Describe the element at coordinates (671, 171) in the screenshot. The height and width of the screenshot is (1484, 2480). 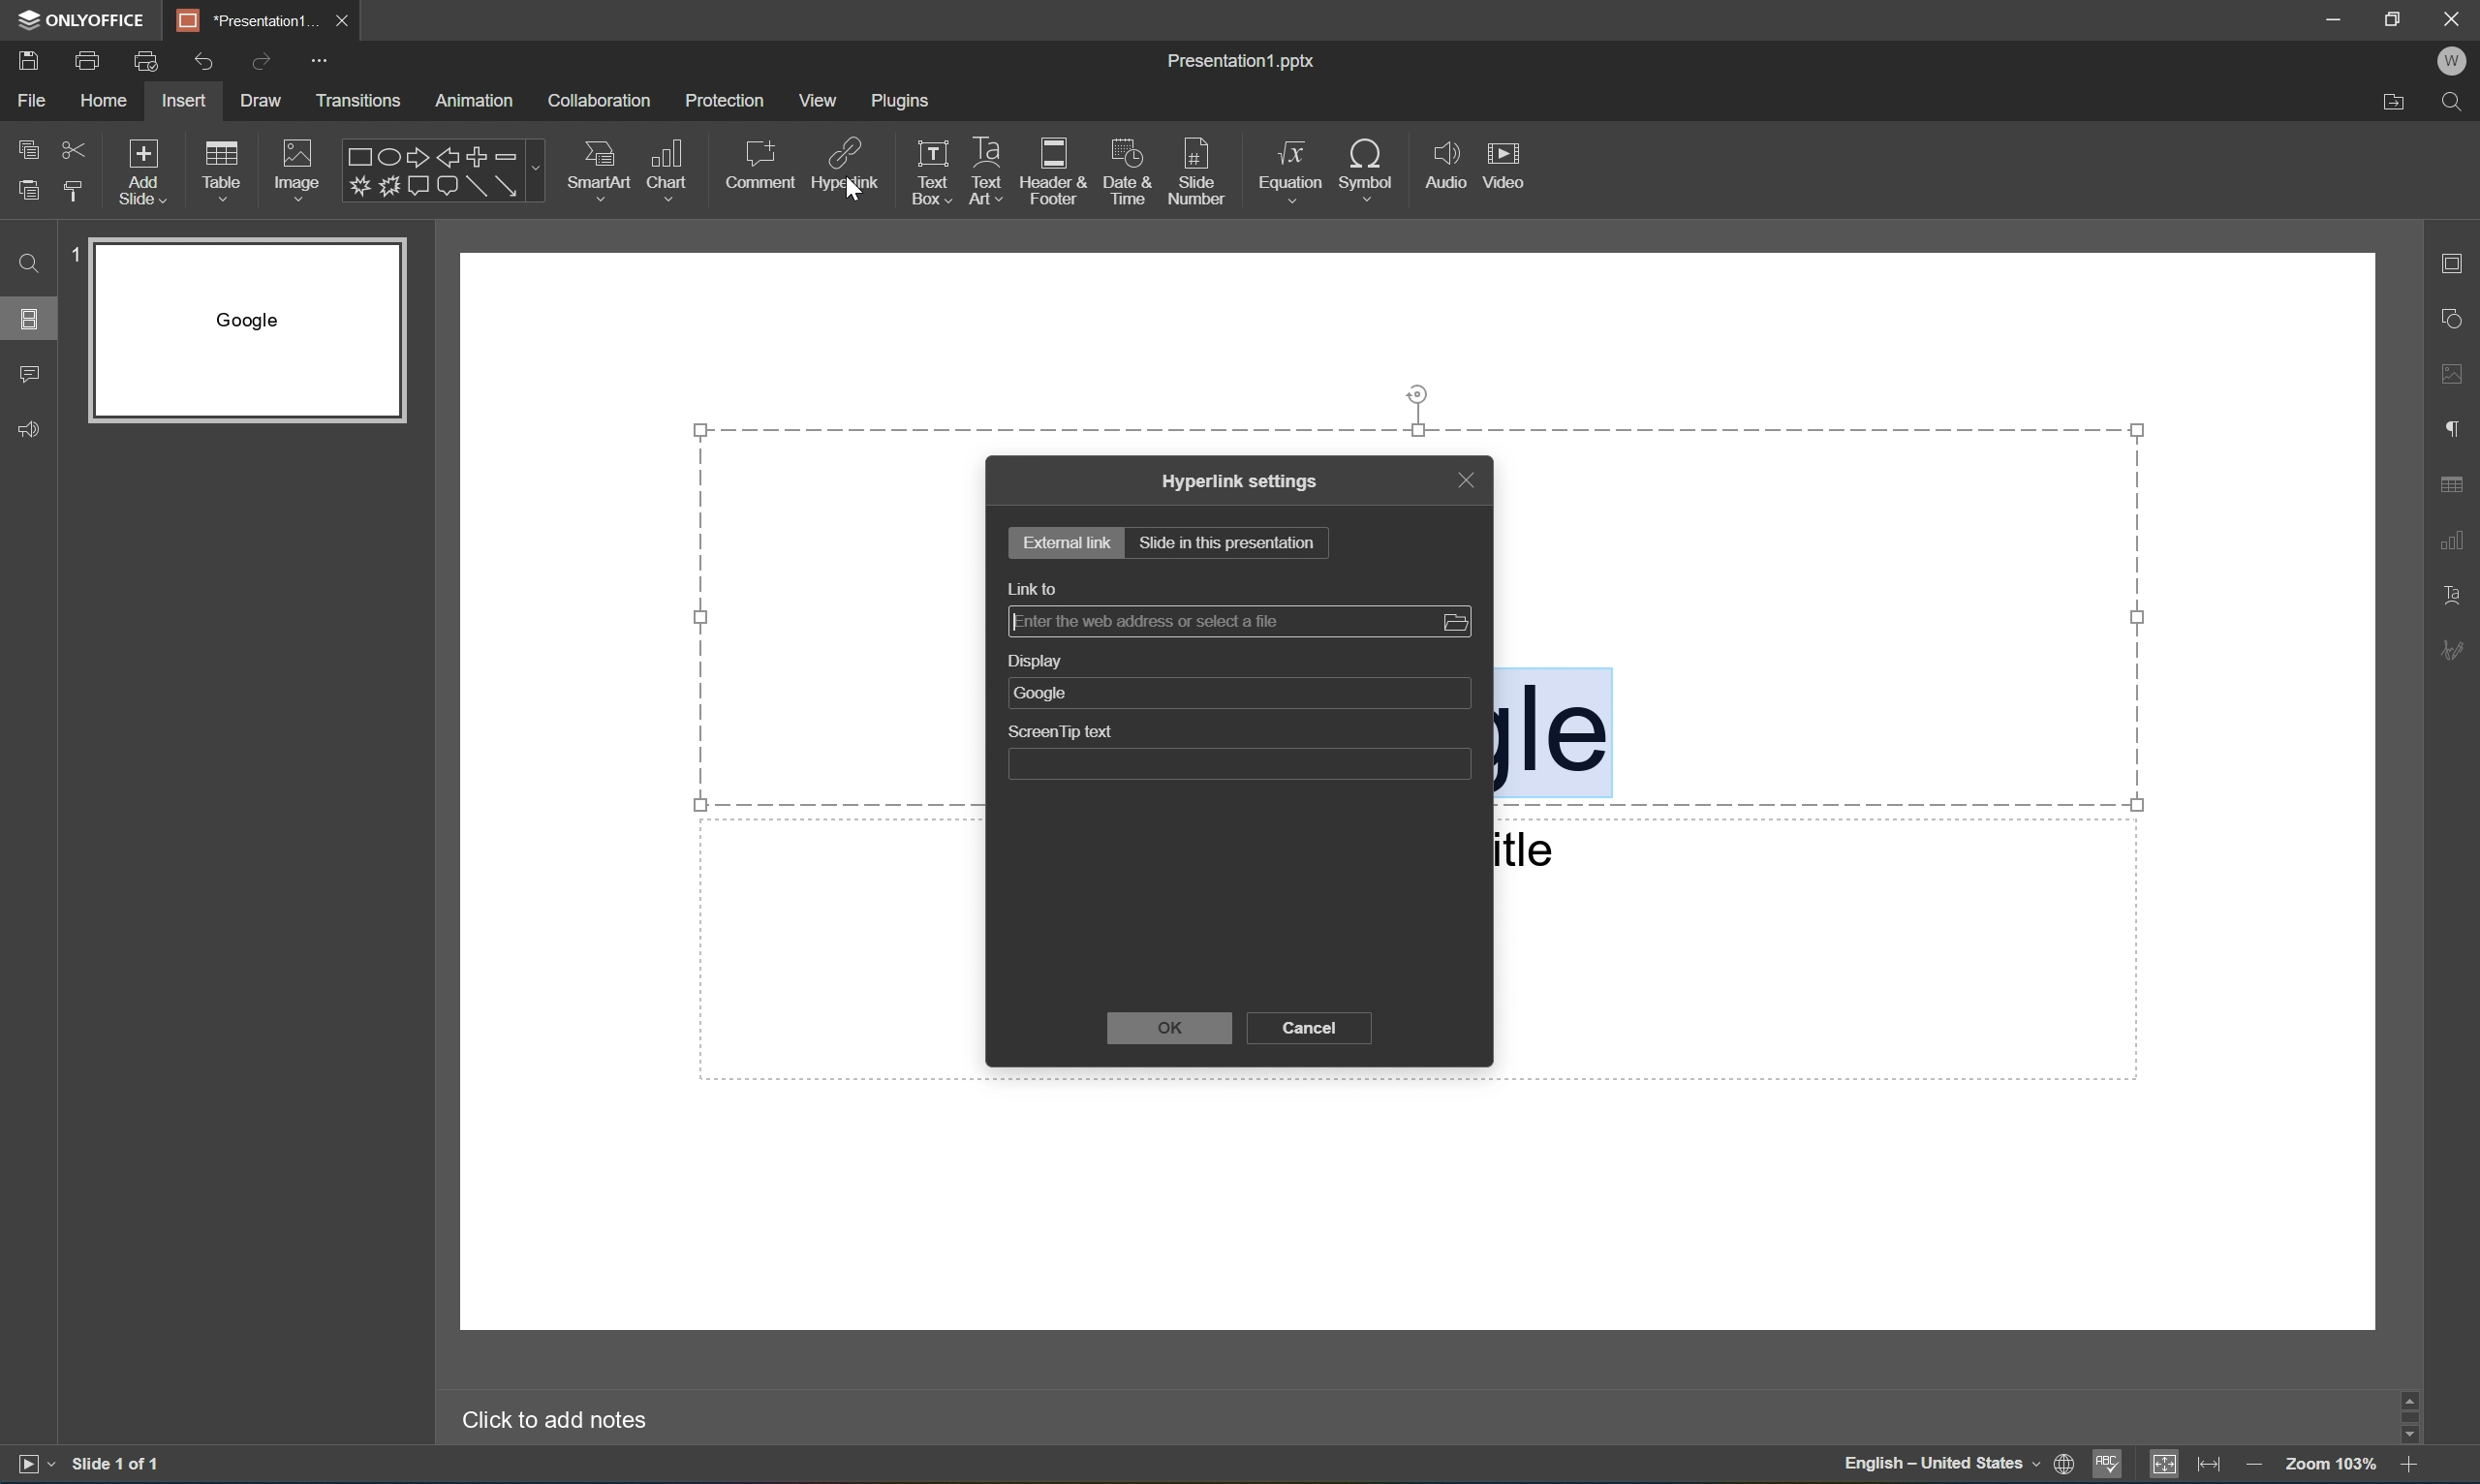
I see `Chart` at that location.